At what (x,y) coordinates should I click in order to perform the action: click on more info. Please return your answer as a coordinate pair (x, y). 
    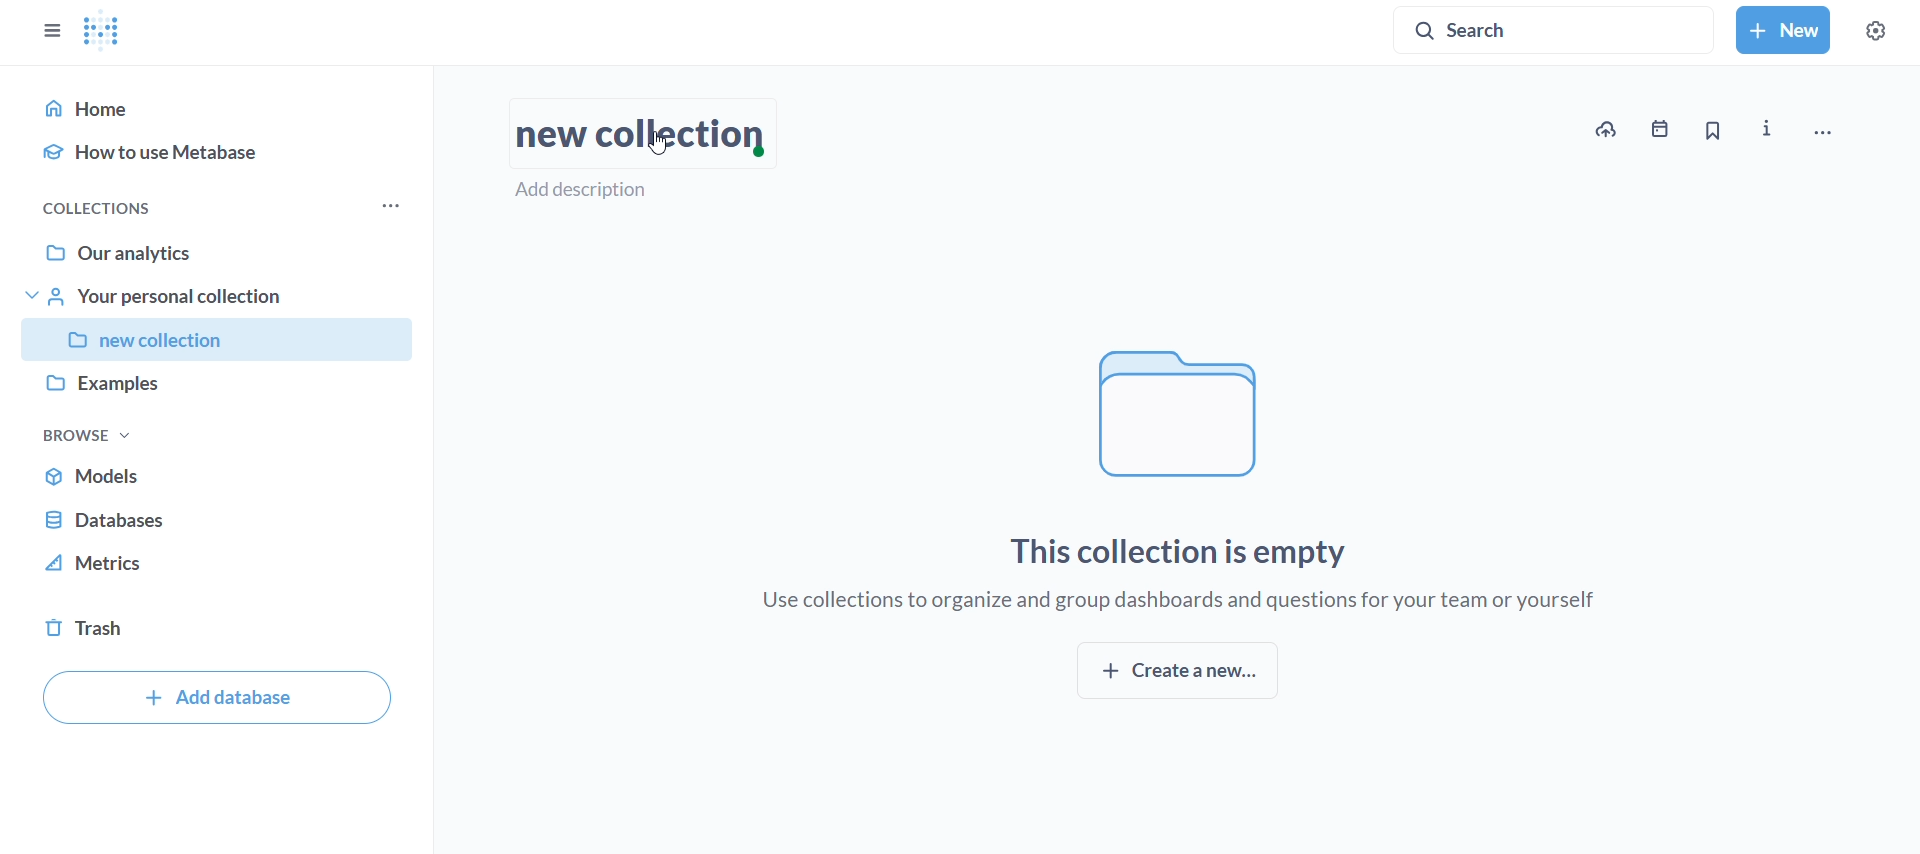
    Looking at the image, I should click on (1771, 129).